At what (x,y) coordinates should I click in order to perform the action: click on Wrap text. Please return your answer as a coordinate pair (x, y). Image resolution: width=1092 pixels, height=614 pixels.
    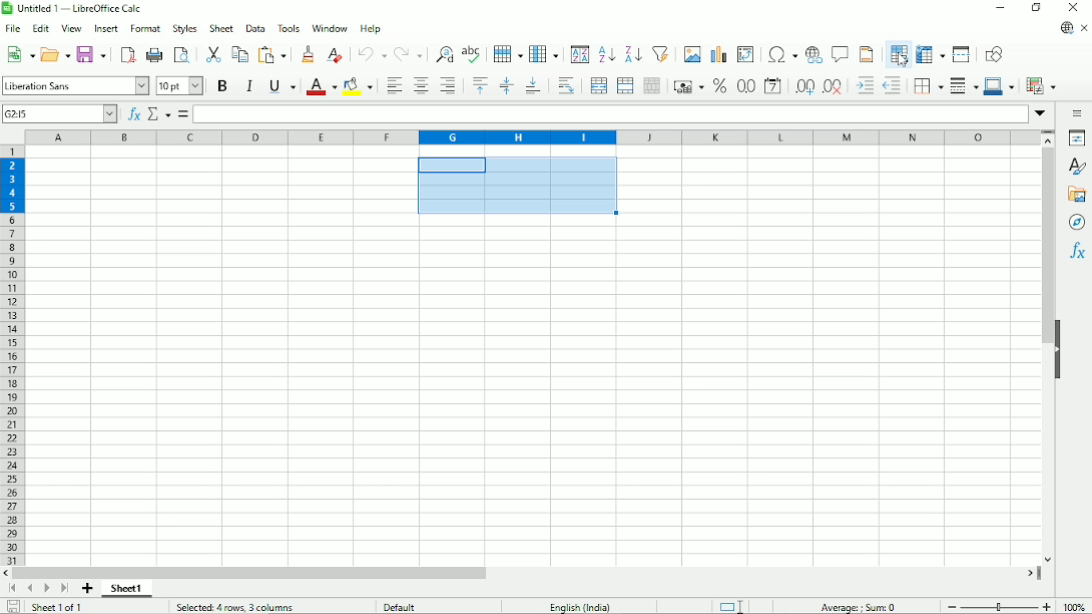
    Looking at the image, I should click on (565, 86).